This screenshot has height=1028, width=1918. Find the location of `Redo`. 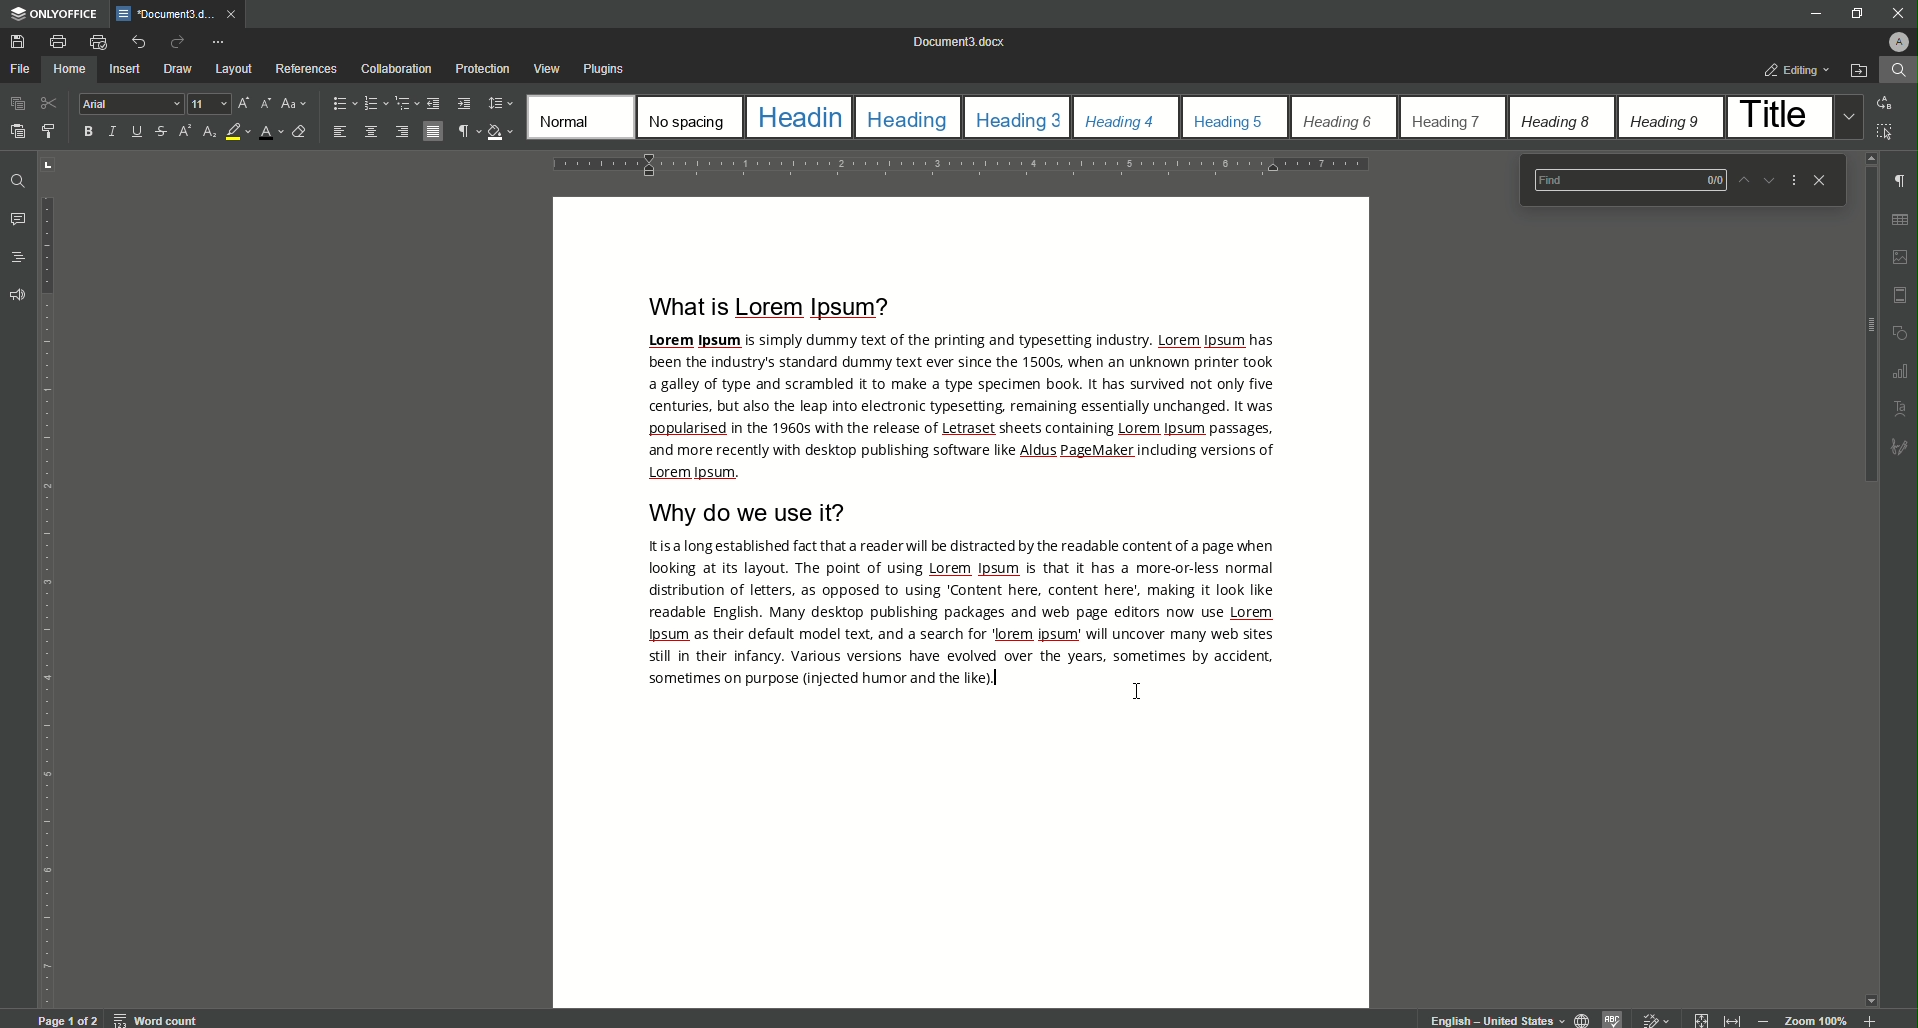

Redo is located at coordinates (173, 43).